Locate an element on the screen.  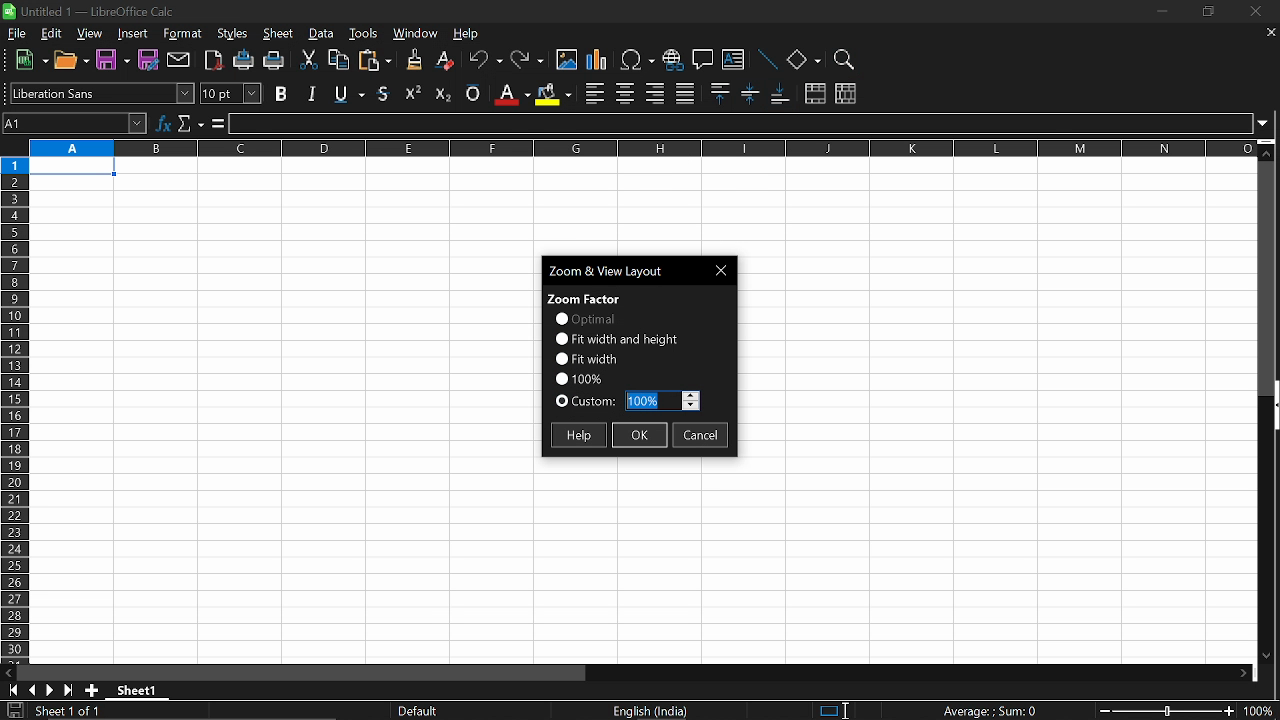
subscript is located at coordinates (441, 92).